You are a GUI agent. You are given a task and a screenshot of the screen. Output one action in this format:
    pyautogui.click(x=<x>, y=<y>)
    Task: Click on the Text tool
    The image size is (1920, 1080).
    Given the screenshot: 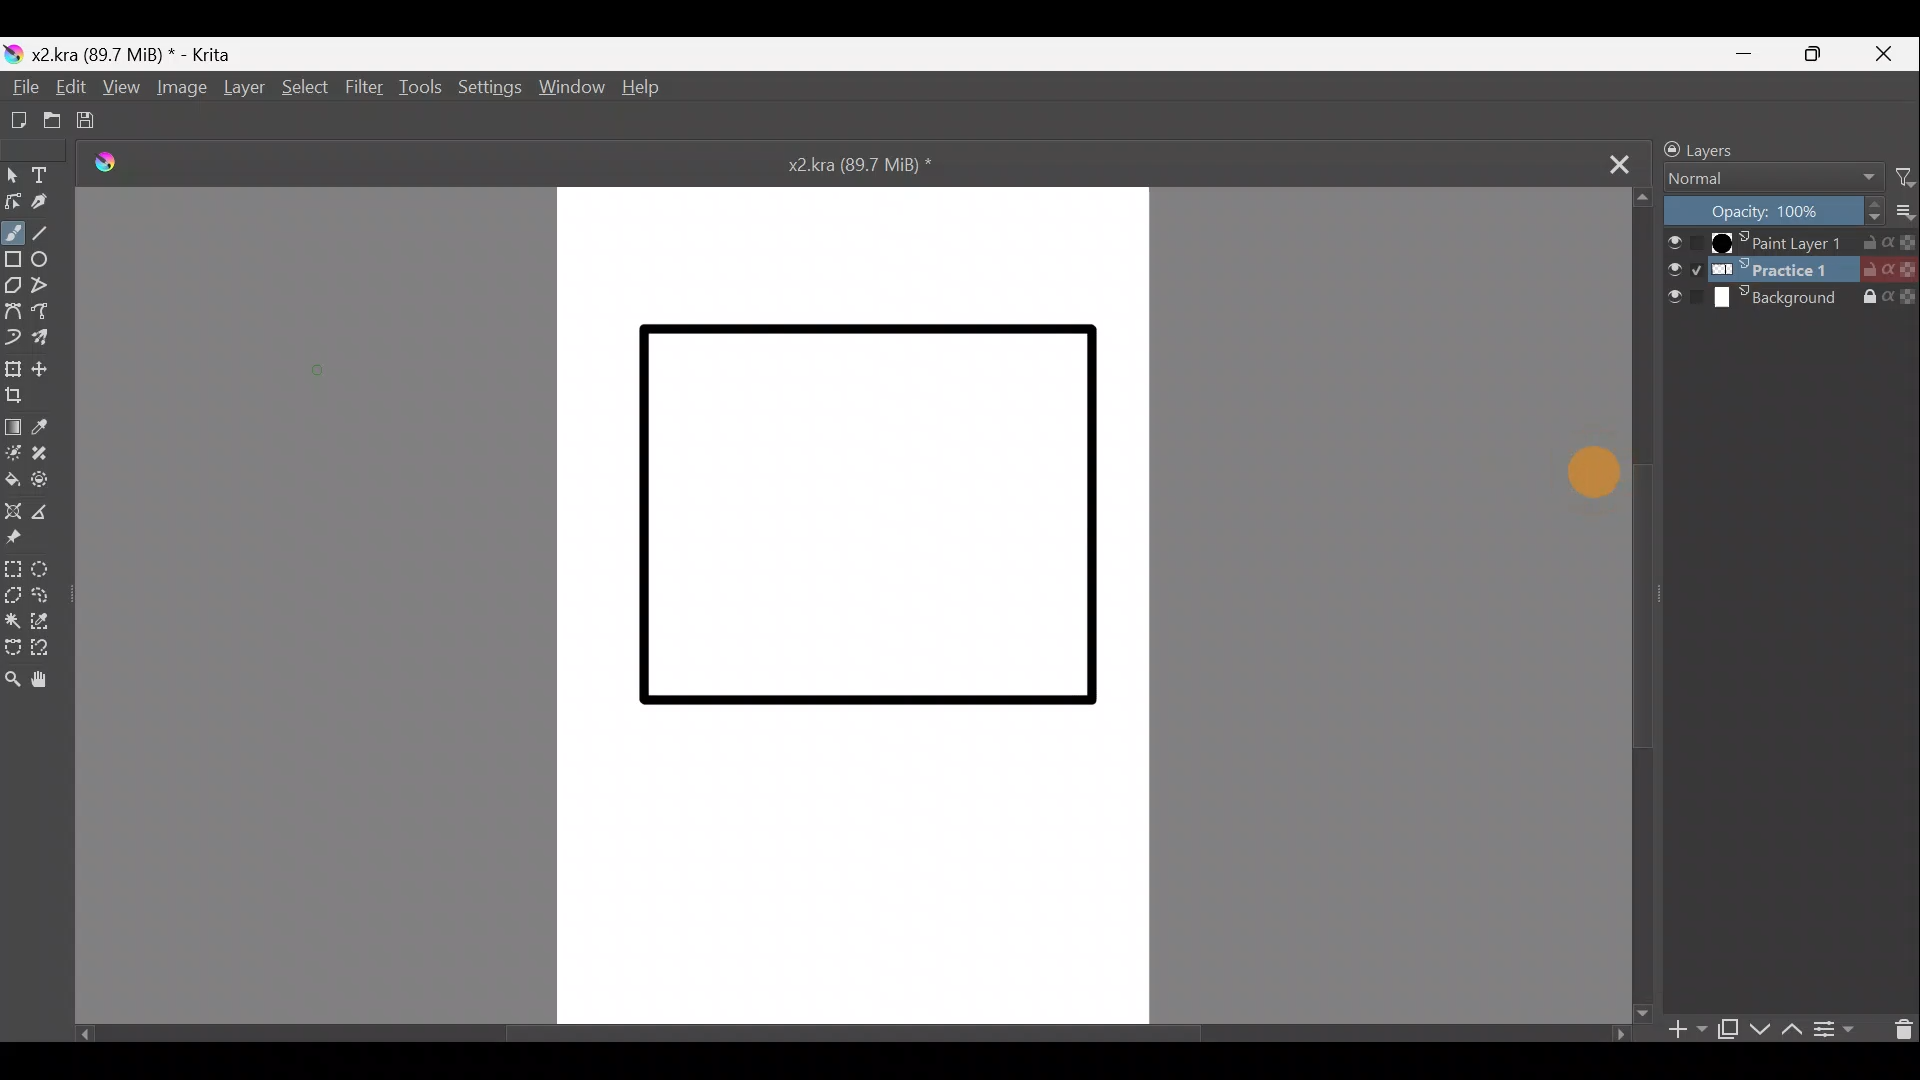 What is the action you would take?
    pyautogui.click(x=47, y=175)
    